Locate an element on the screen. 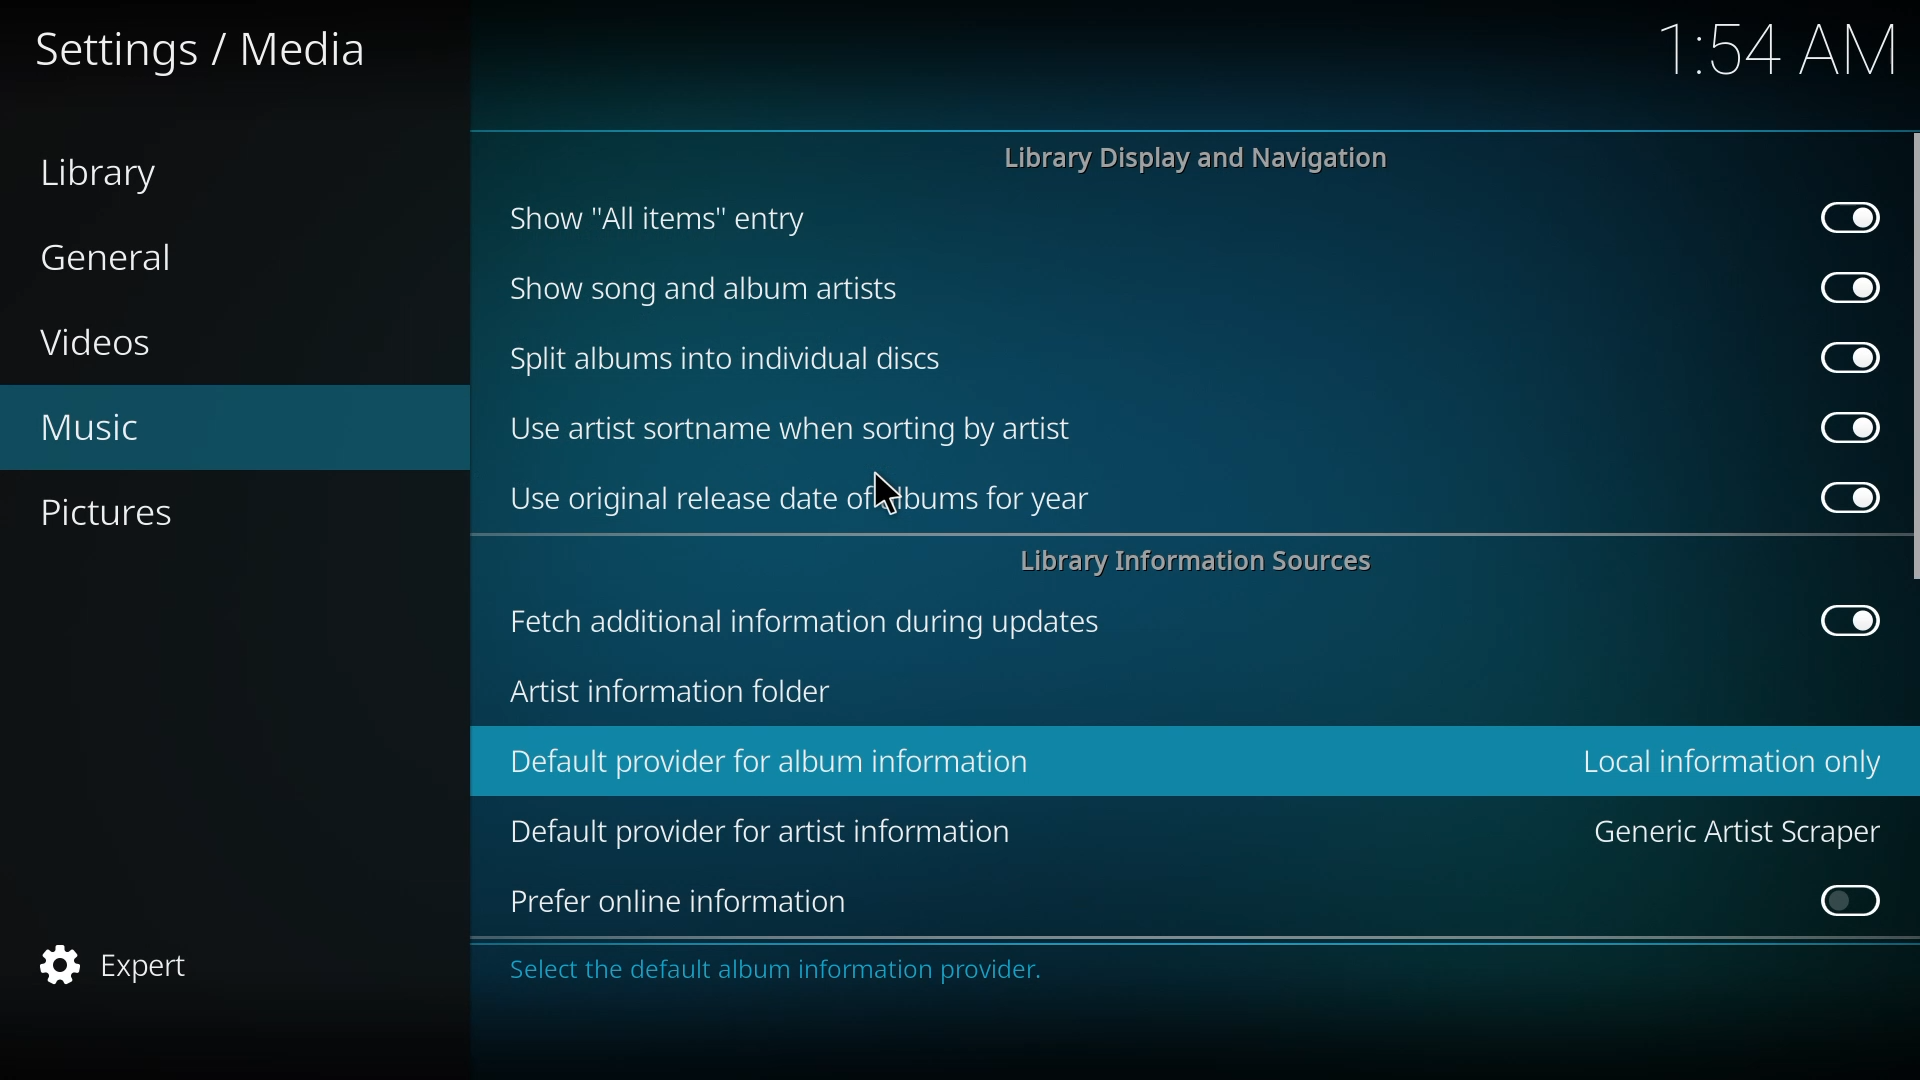  default provider for album information is located at coordinates (772, 764).